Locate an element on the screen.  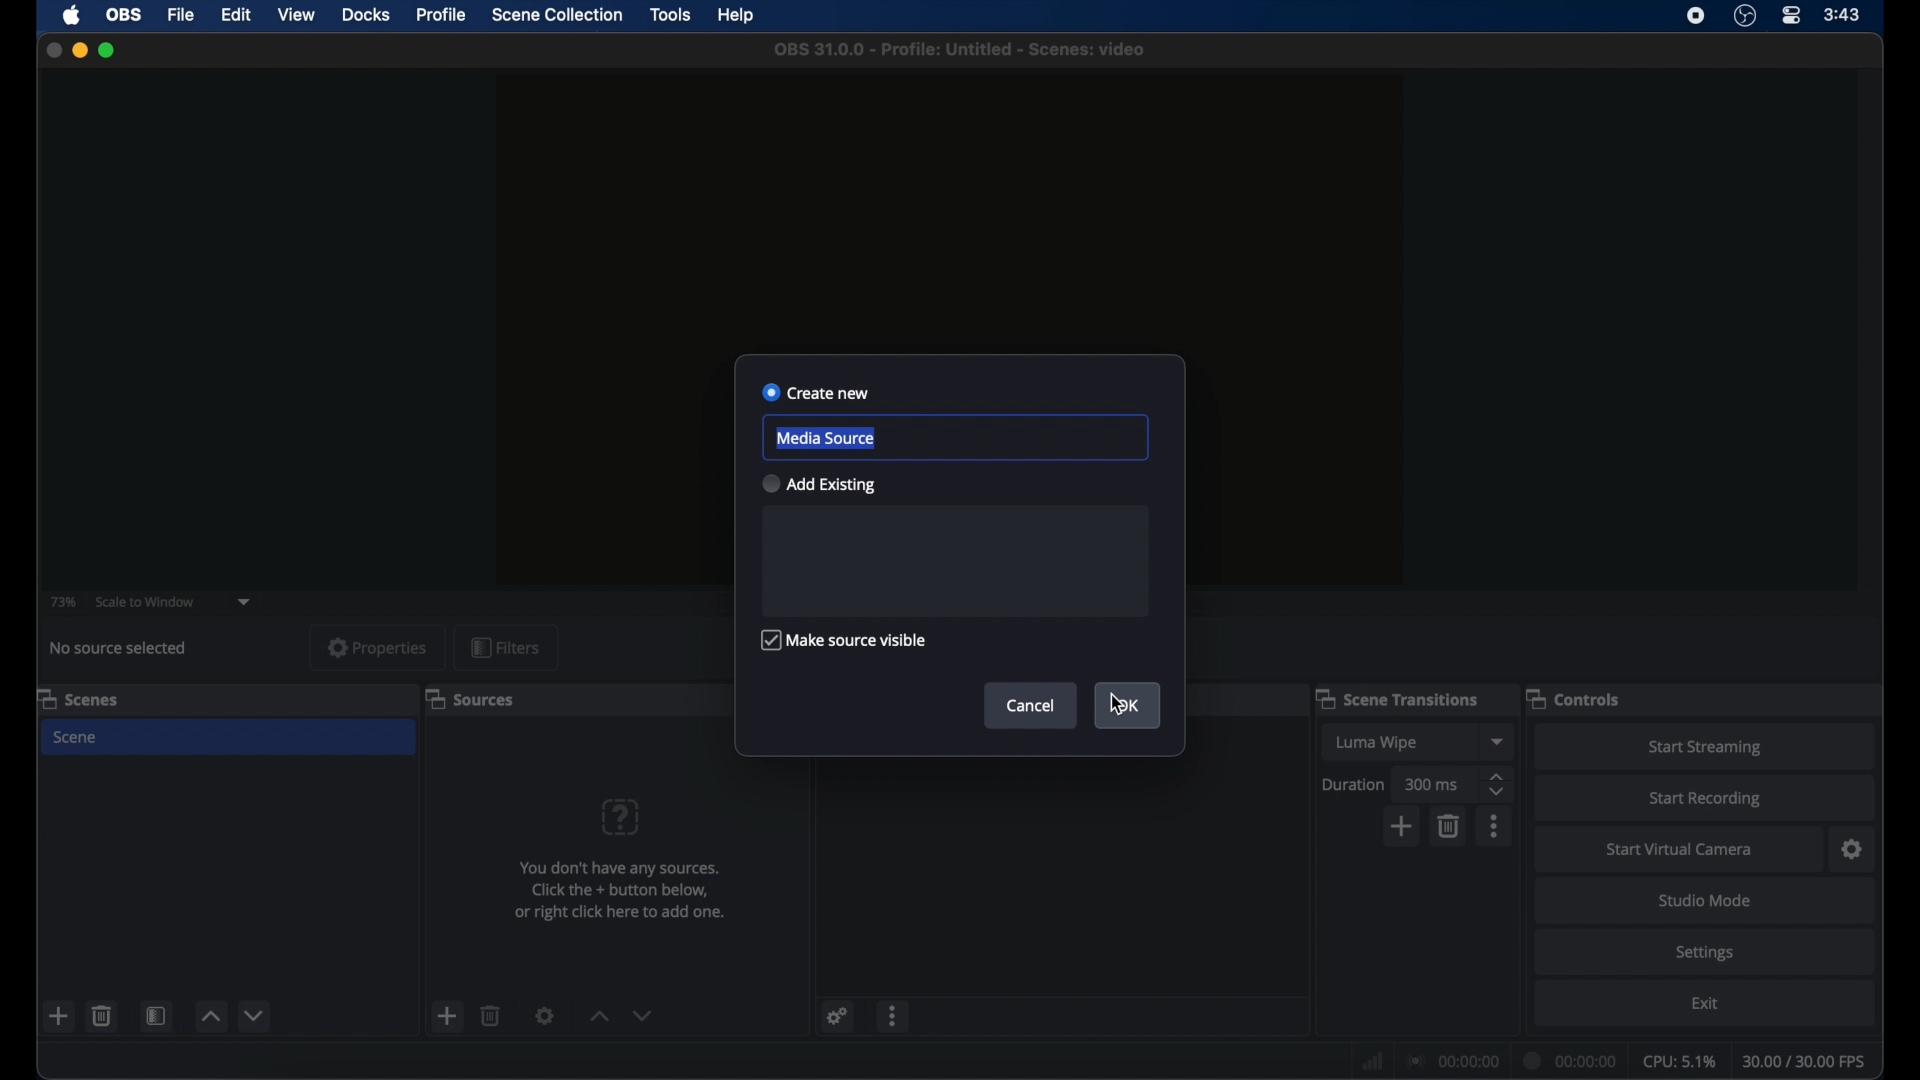
apple icon is located at coordinates (73, 15).